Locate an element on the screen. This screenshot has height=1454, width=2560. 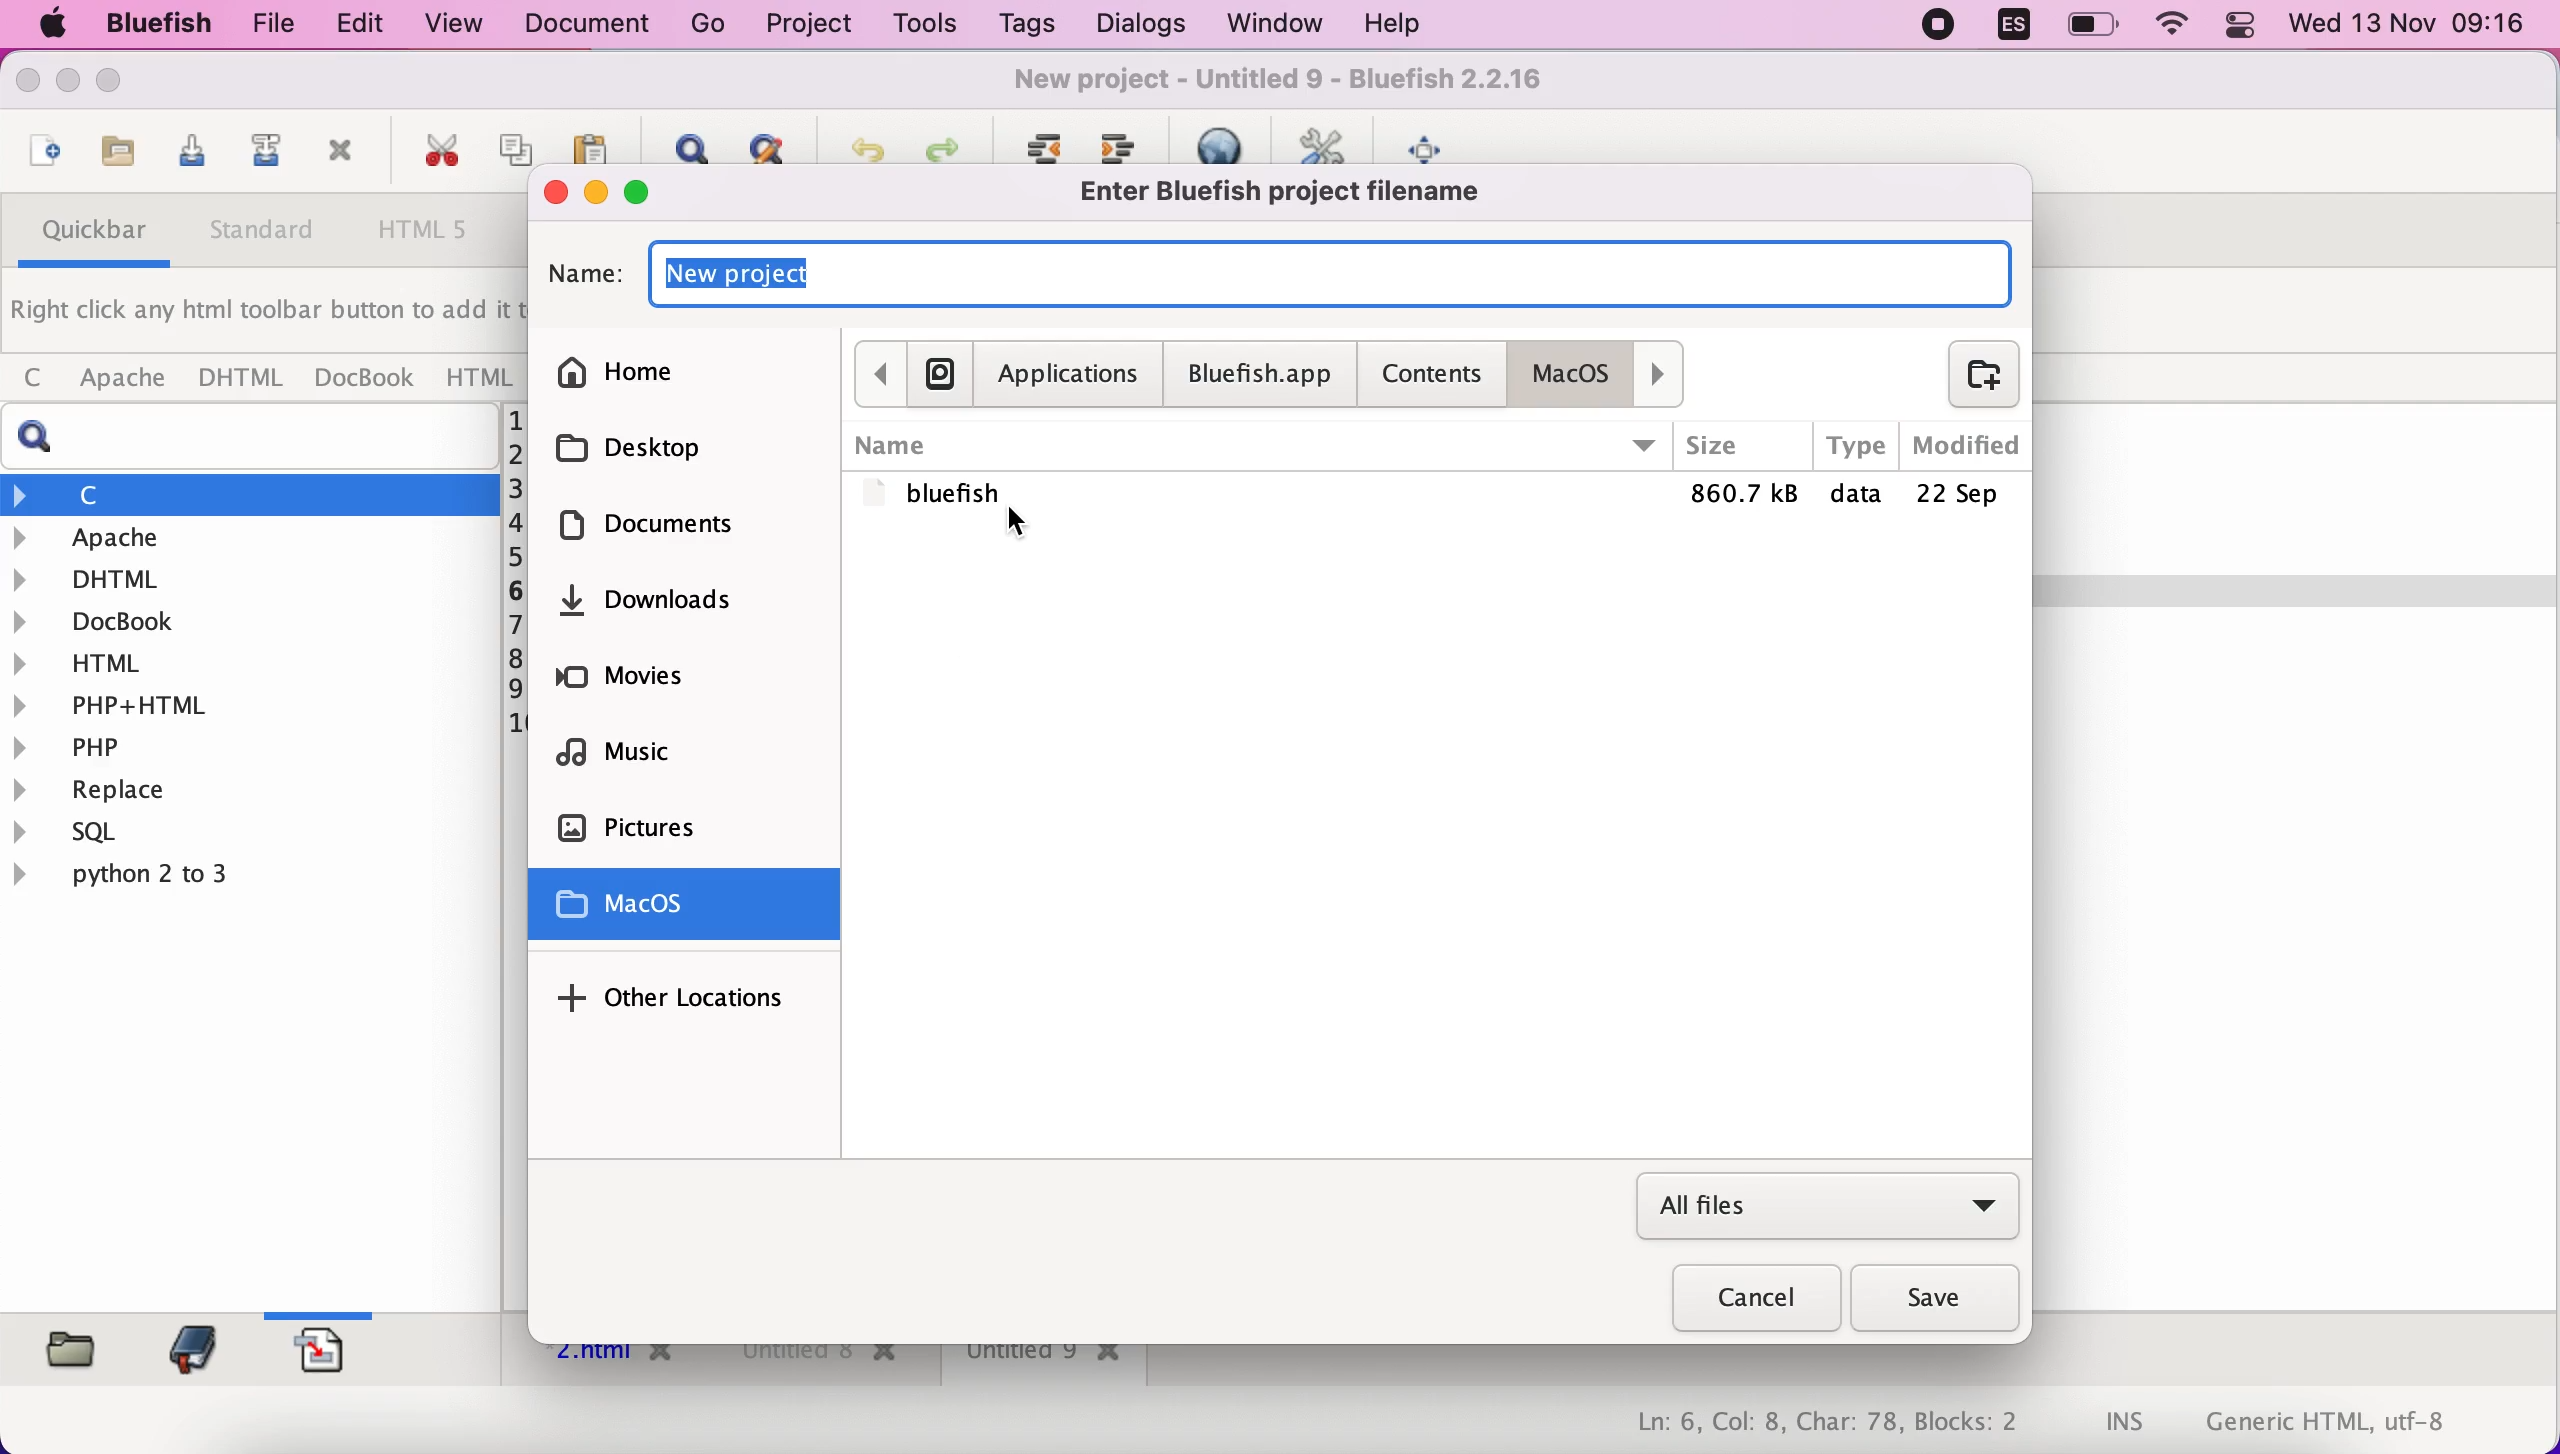
go is located at coordinates (709, 24).